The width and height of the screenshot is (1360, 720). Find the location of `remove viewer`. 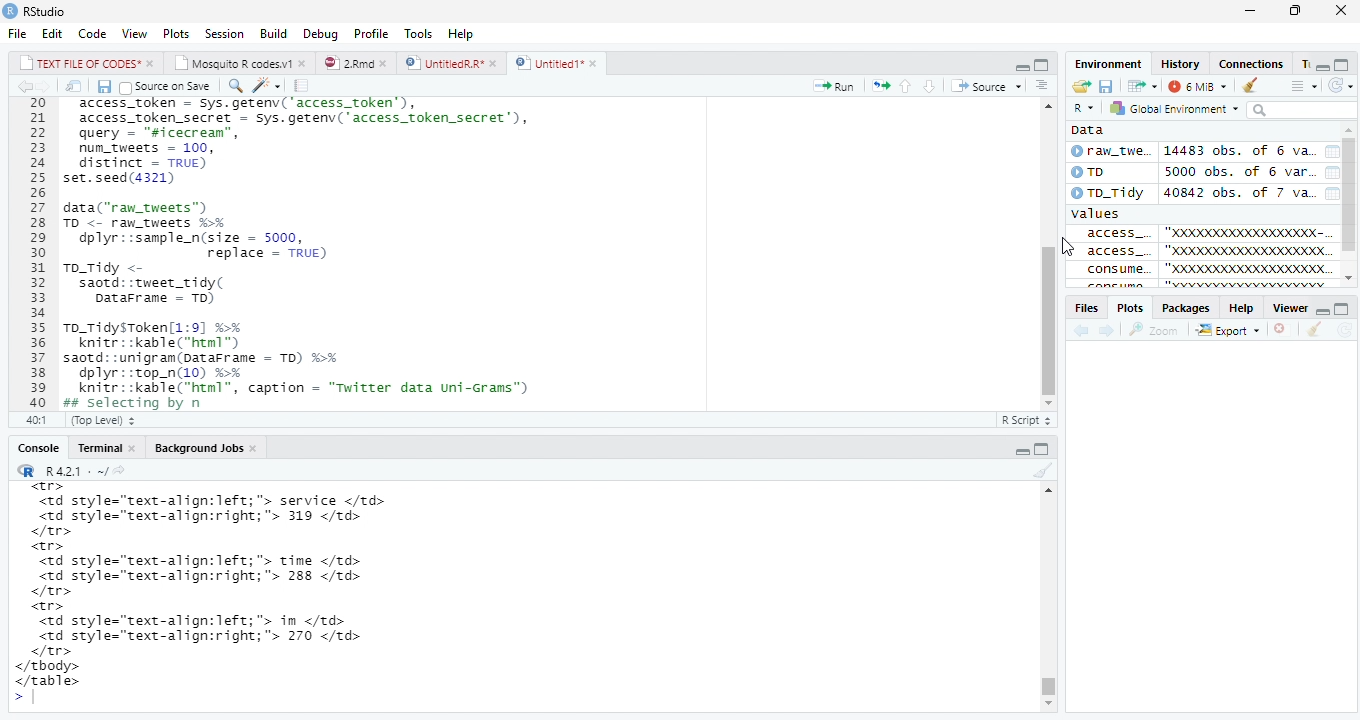

remove viewer is located at coordinates (1285, 330).